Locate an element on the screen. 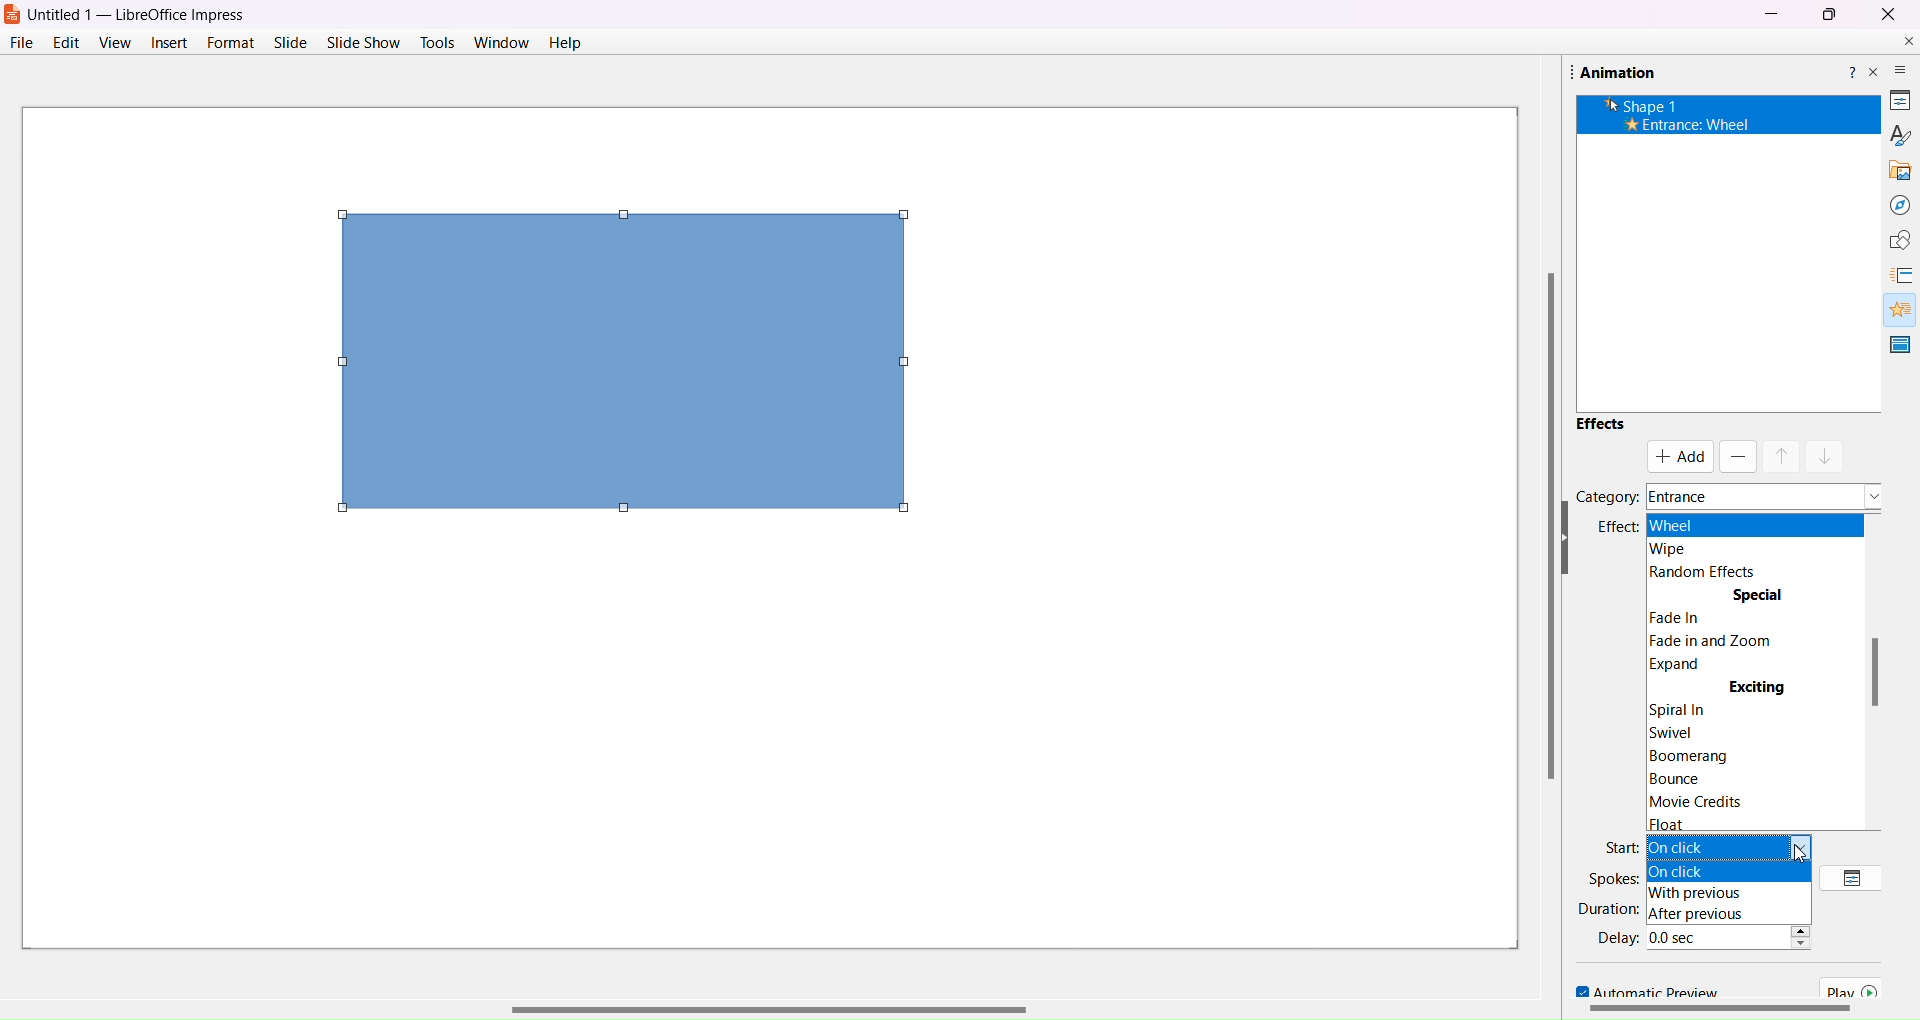 Image resolution: width=1920 pixels, height=1020 pixels. Option is located at coordinates (1855, 877).